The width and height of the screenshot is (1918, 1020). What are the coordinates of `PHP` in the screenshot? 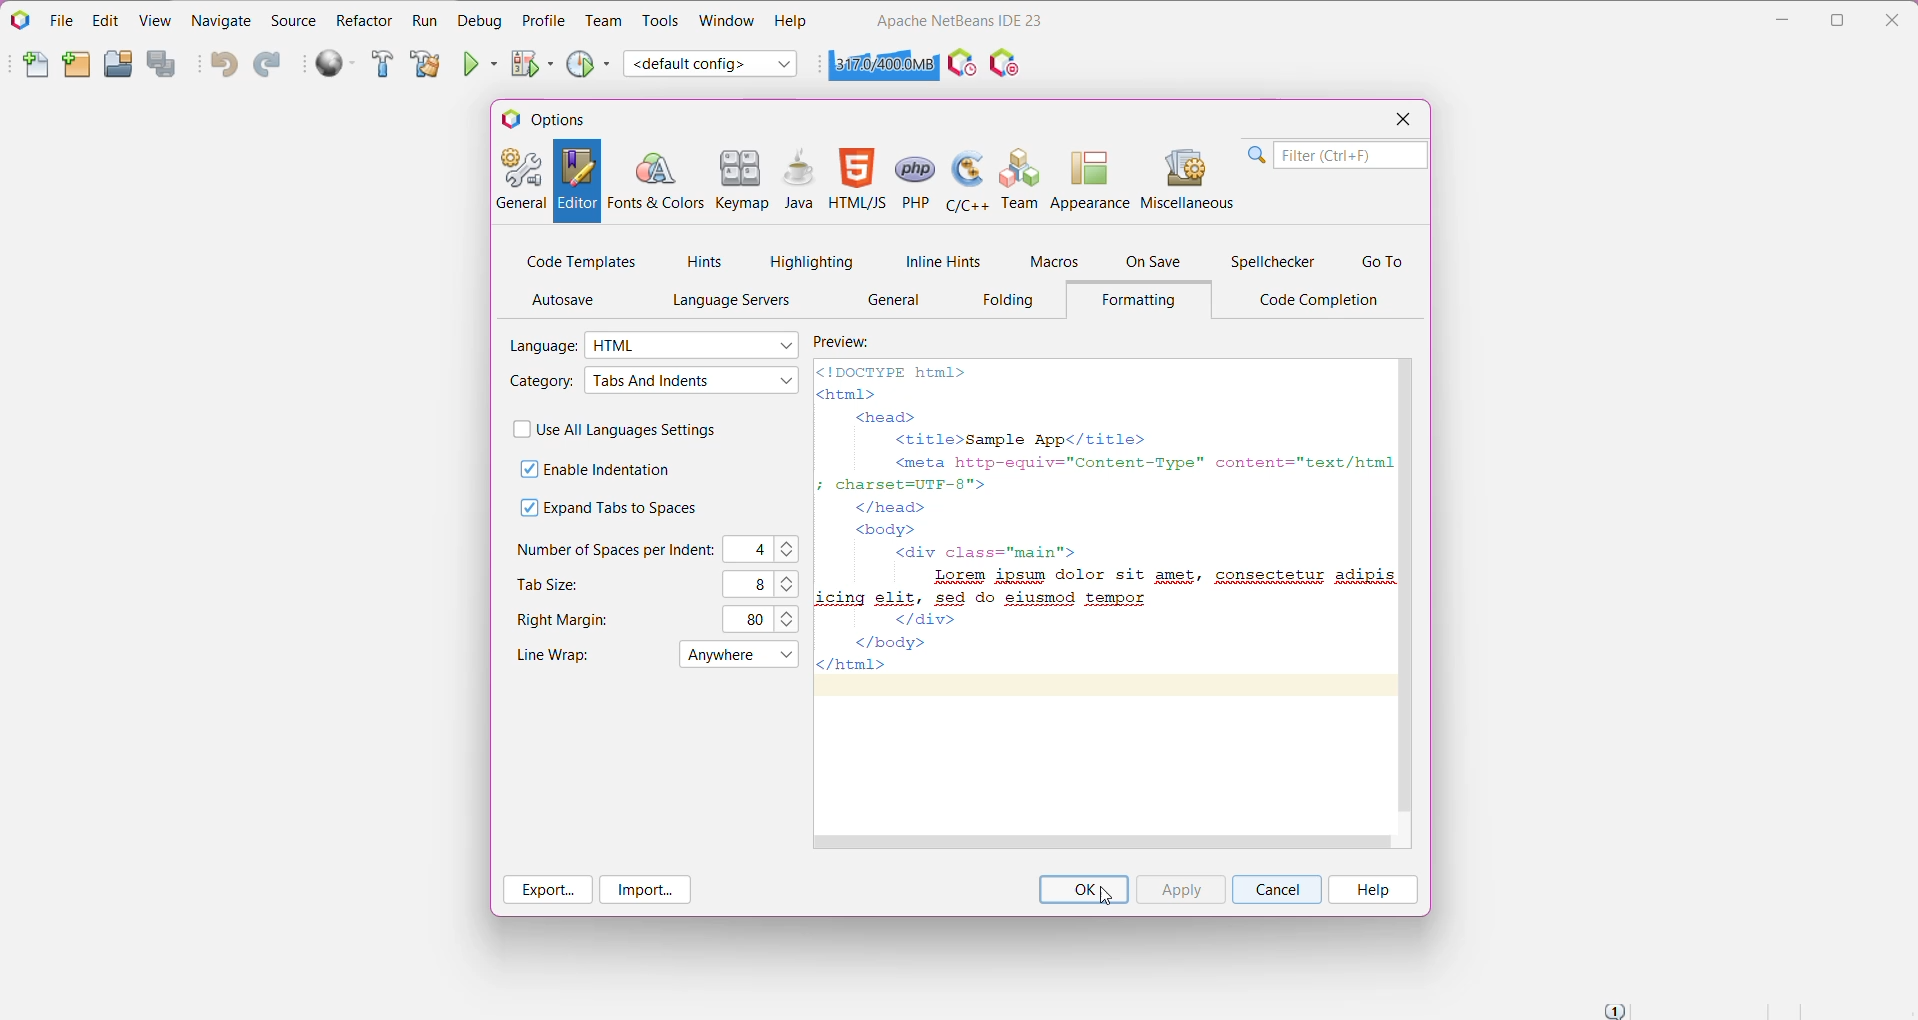 It's located at (914, 180).